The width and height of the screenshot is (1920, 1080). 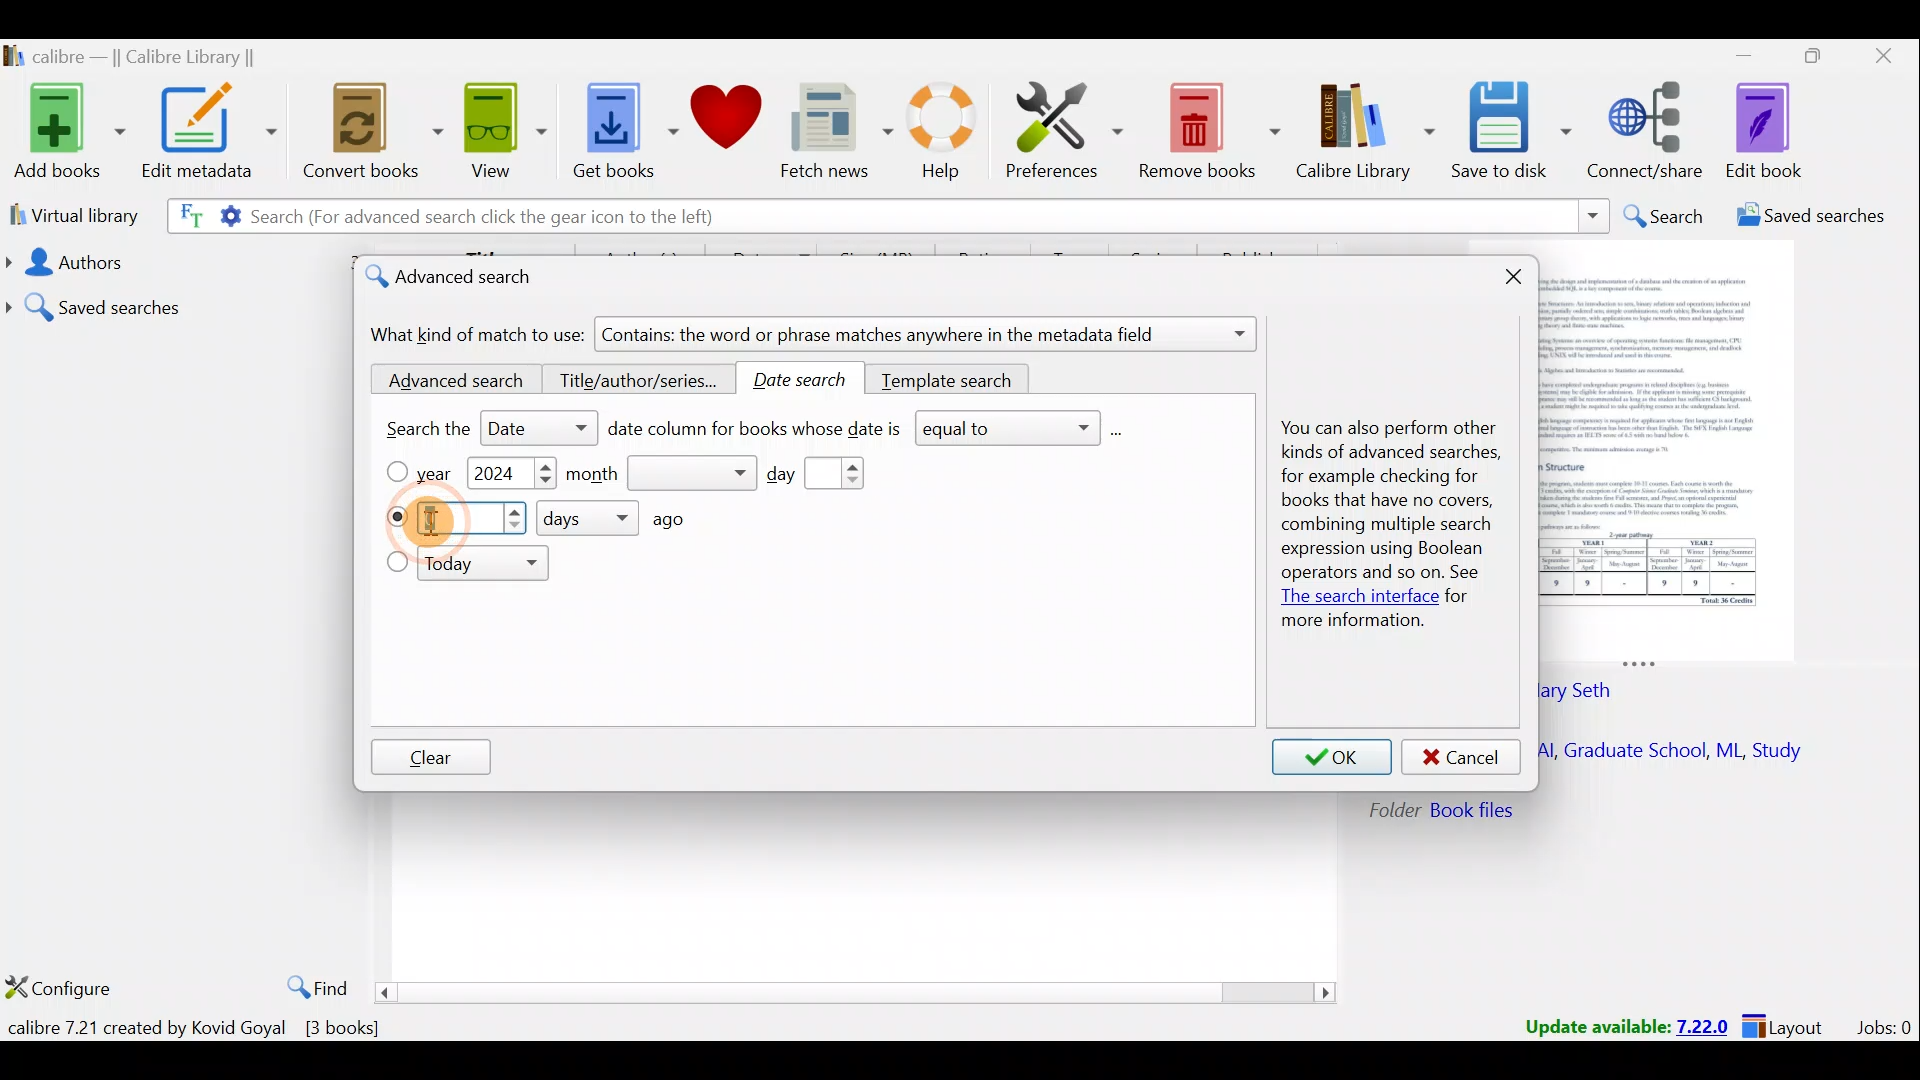 What do you see at coordinates (1592, 216) in the screenshot?
I see `Search dropdown` at bounding box center [1592, 216].